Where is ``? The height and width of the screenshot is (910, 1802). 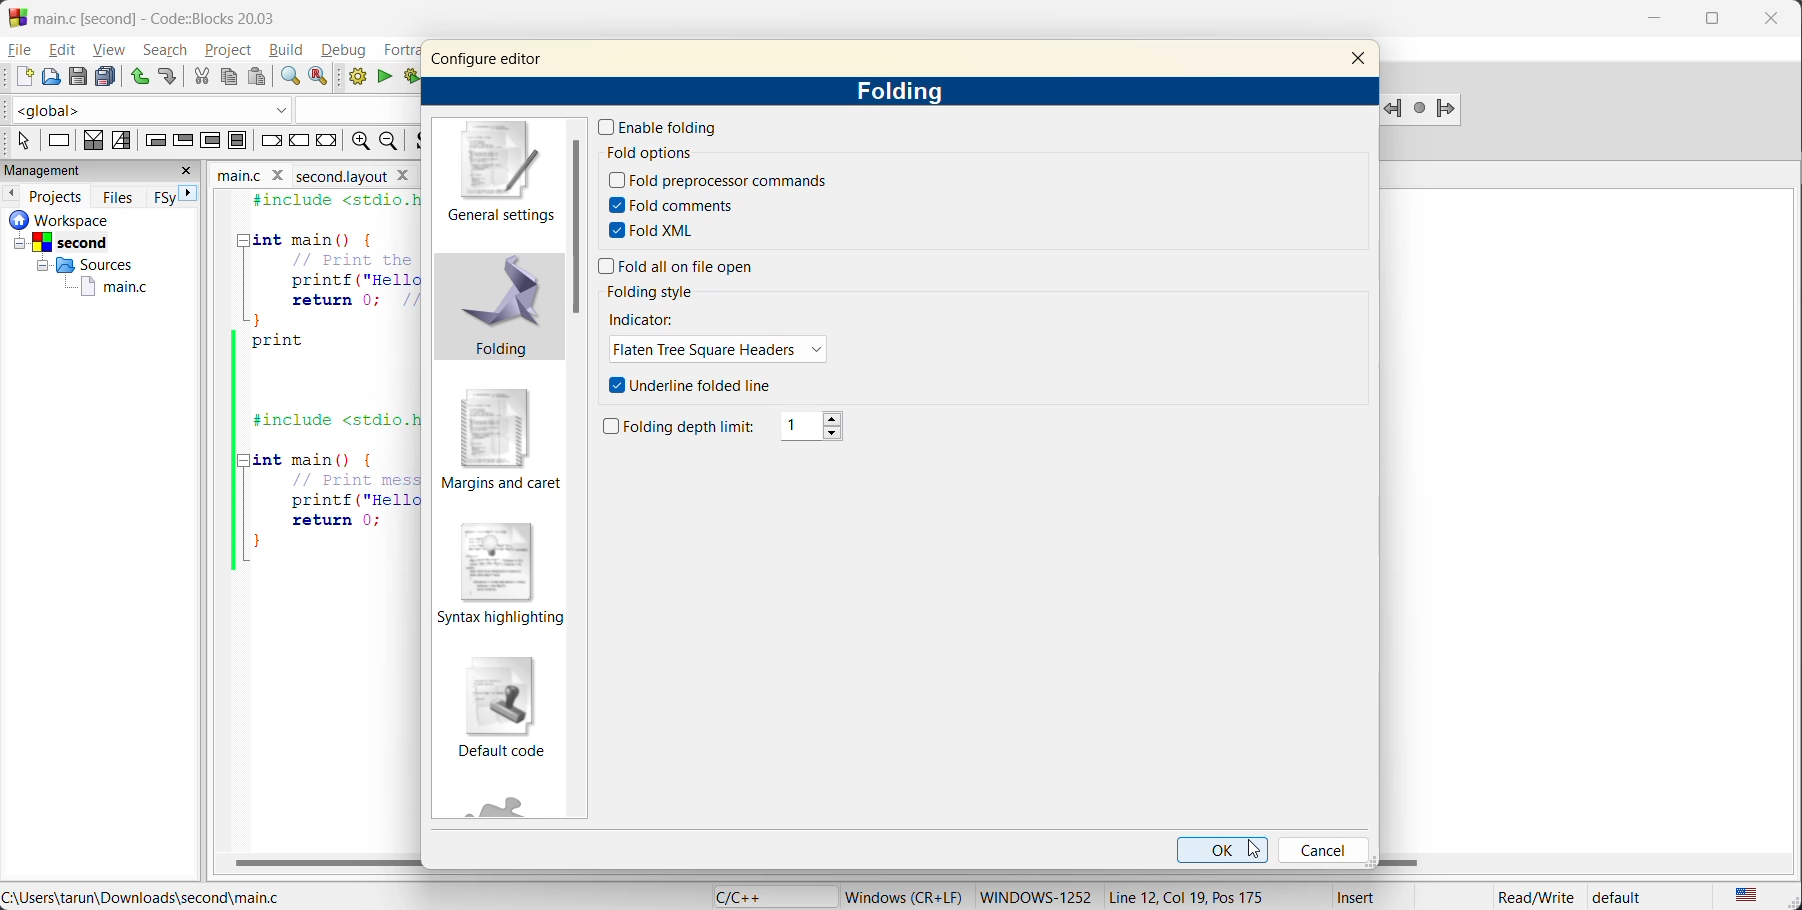
 is located at coordinates (81, 264).